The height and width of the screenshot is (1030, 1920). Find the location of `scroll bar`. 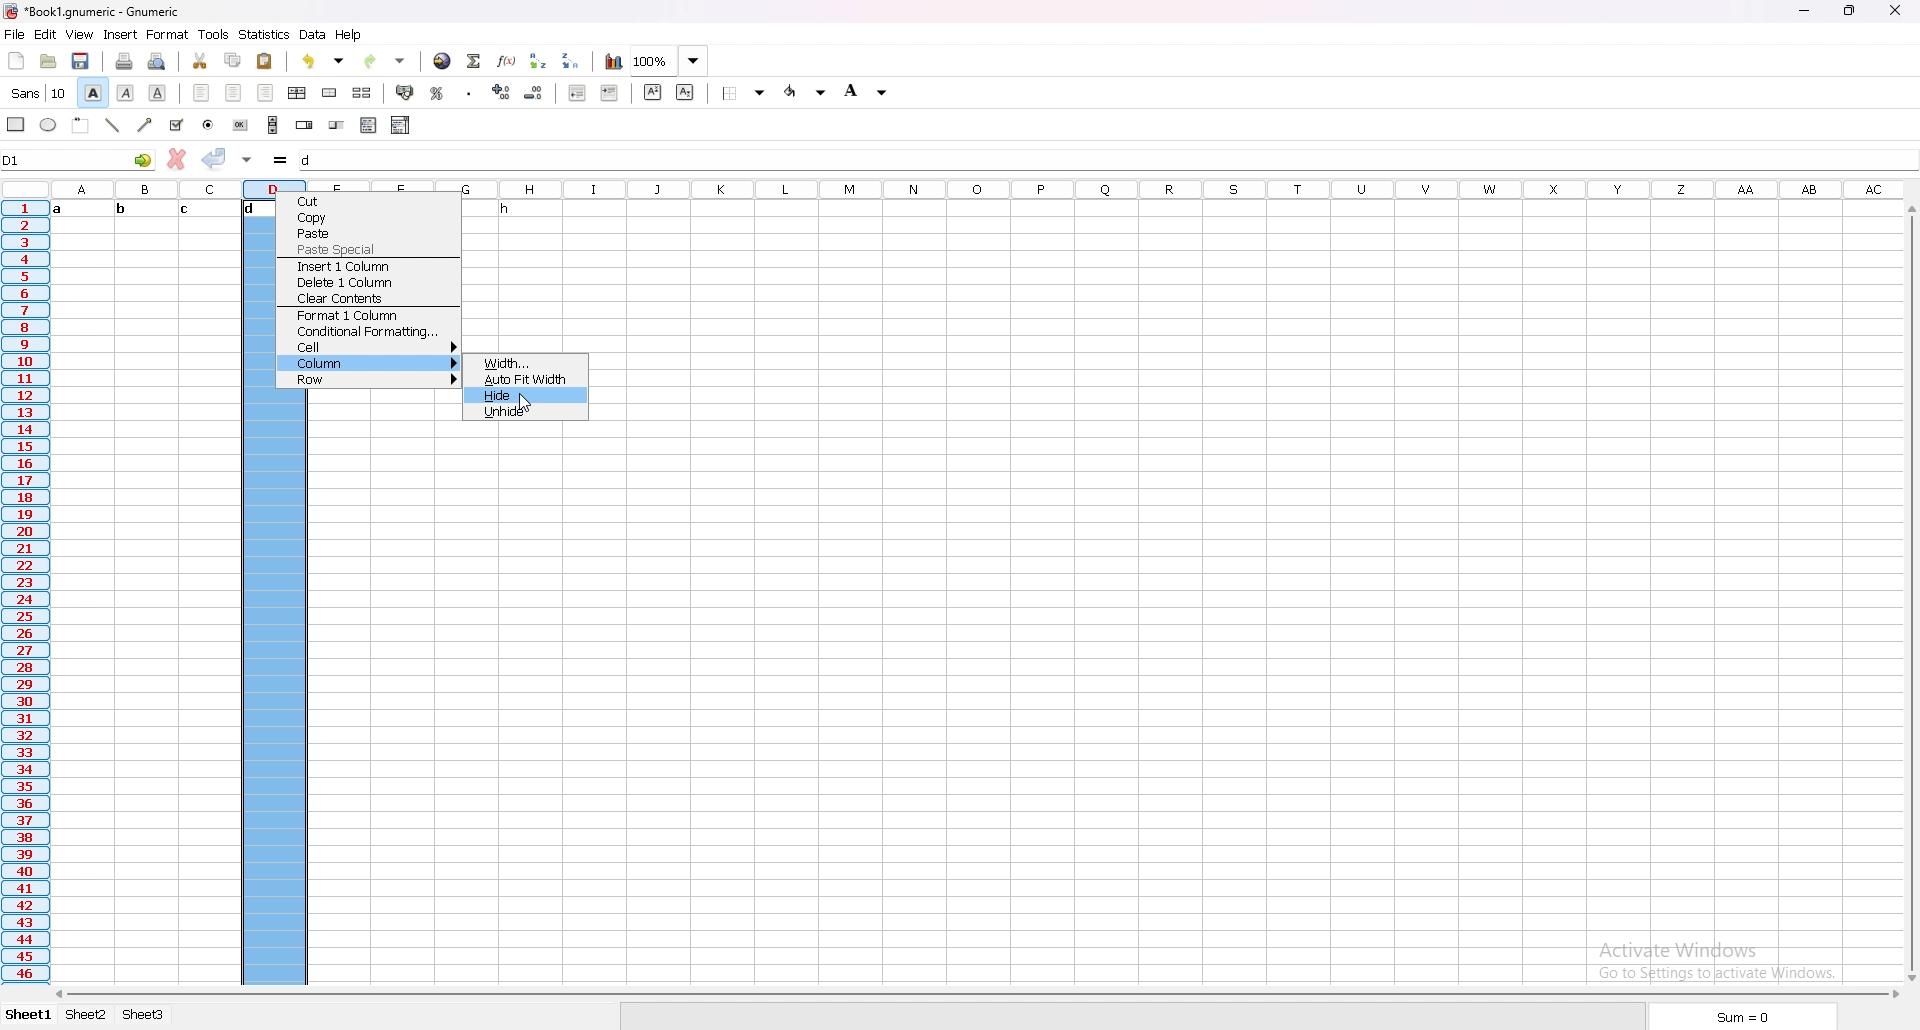

scroll bar is located at coordinates (1910, 594).